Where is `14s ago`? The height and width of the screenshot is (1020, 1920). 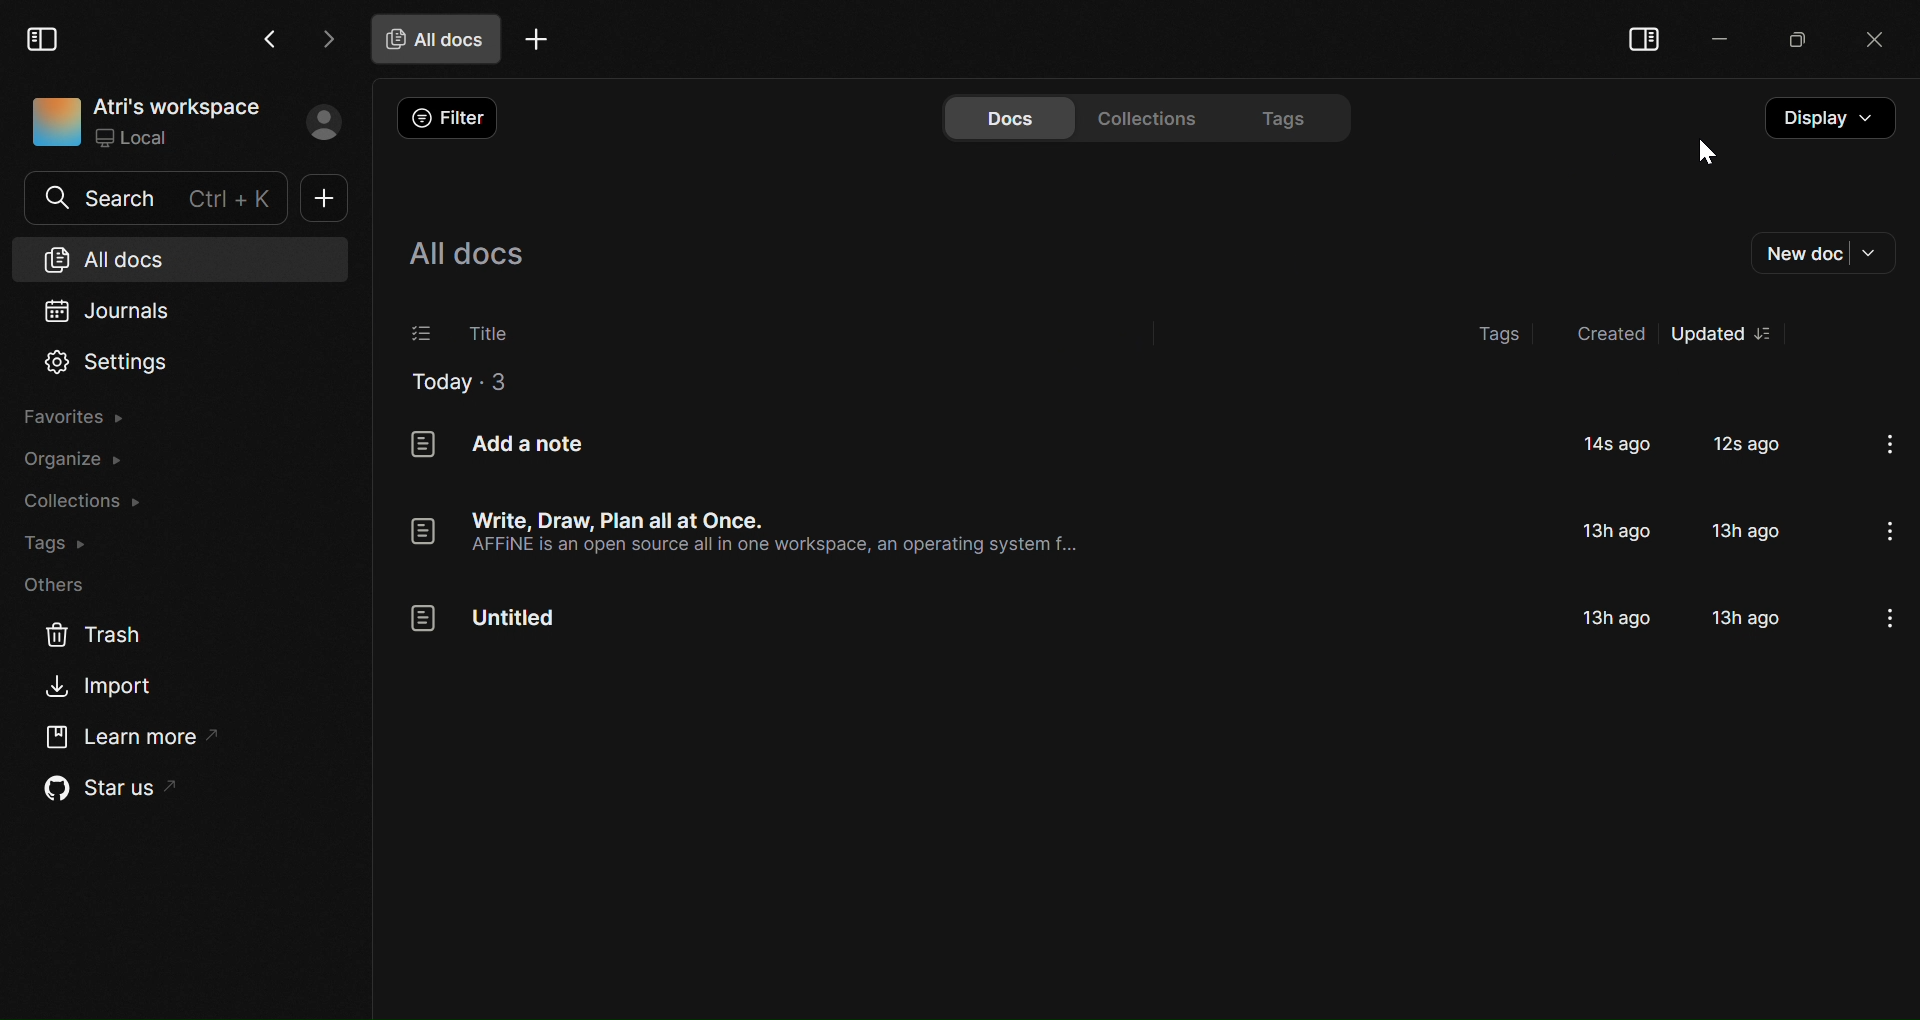
14s ago is located at coordinates (1619, 445).